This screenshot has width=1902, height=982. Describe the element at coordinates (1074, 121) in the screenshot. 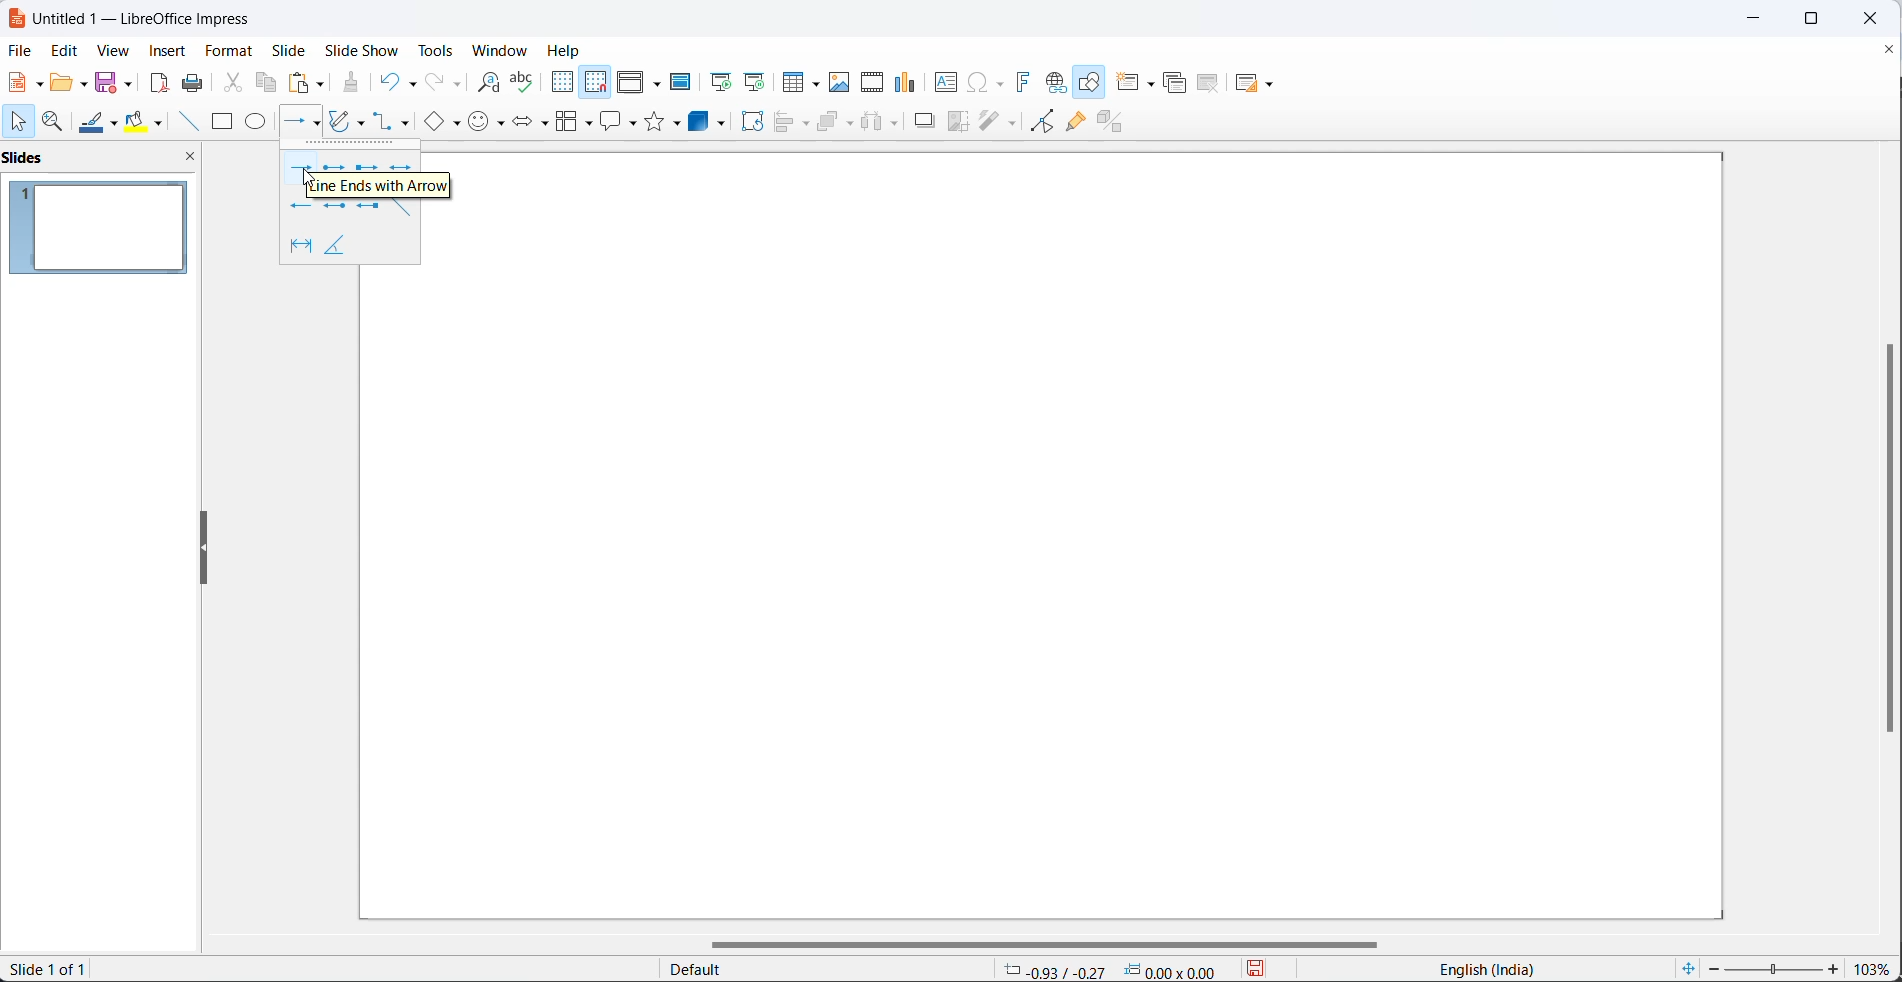

I see `show gluepoint function` at that location.